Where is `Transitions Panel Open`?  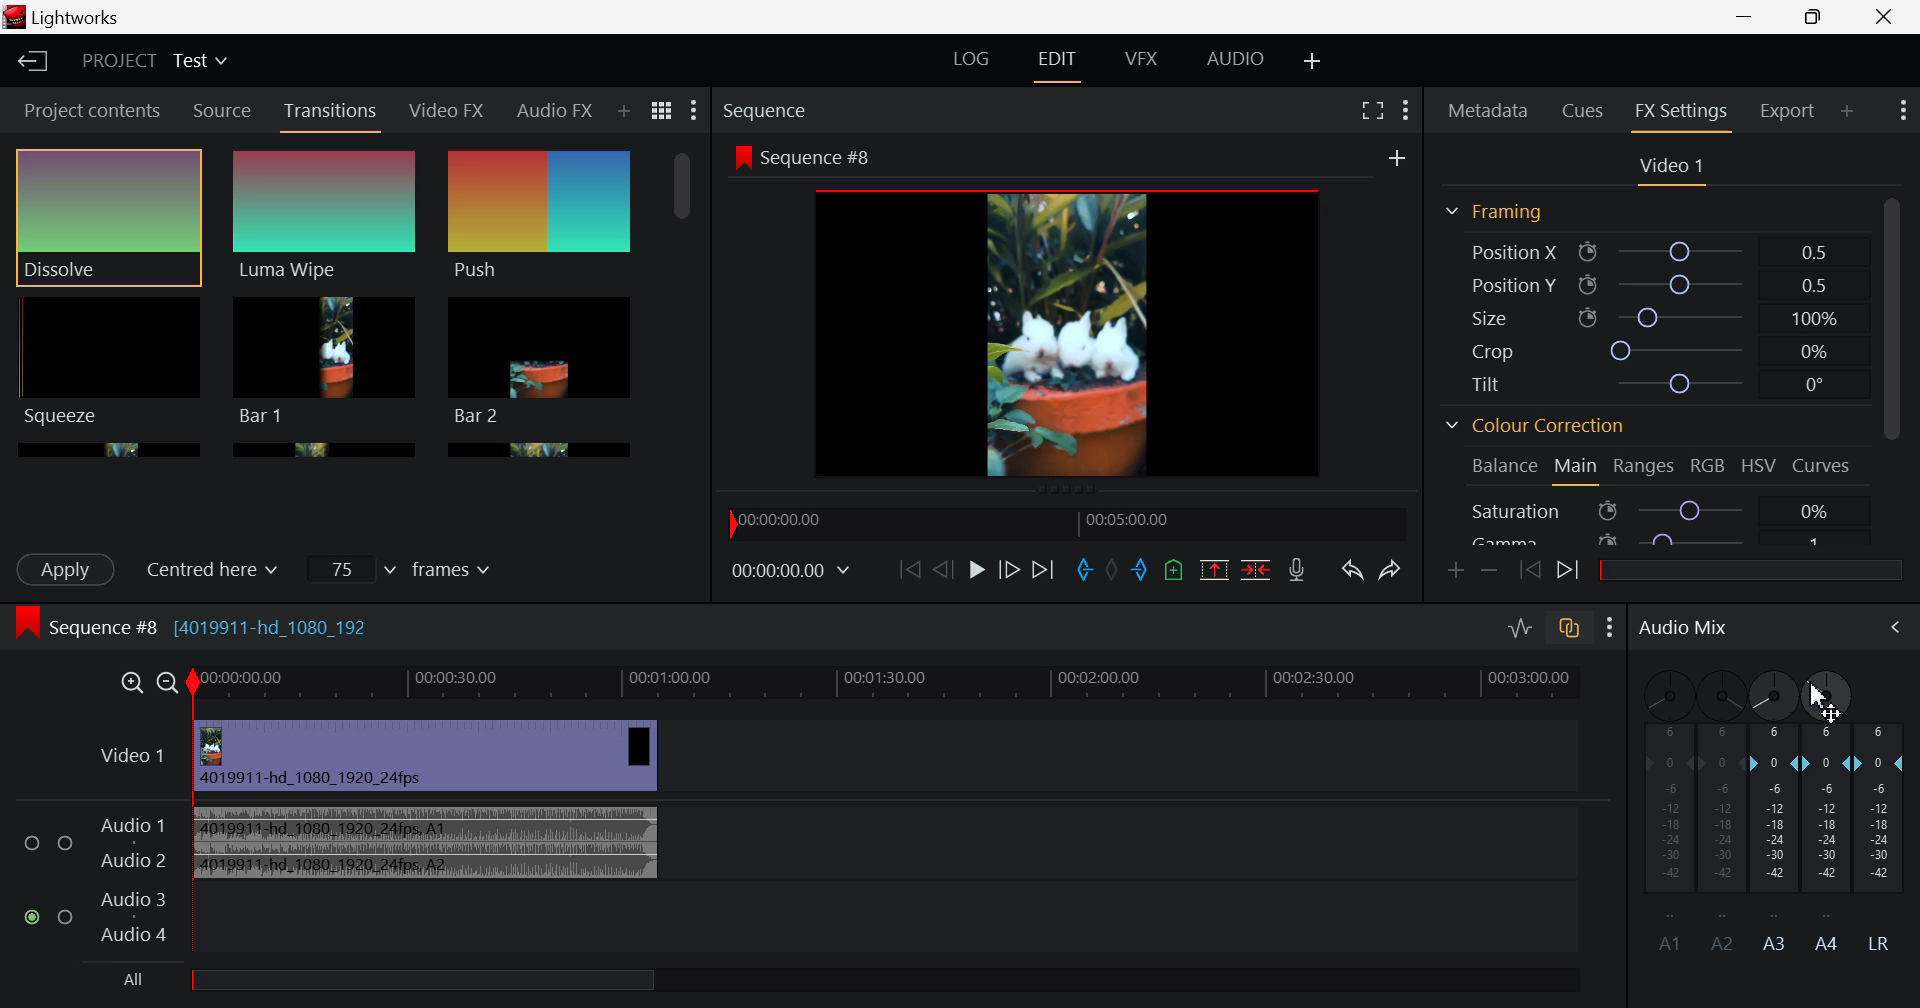 Transitions Panel Open is located at coordinates (331, 117).